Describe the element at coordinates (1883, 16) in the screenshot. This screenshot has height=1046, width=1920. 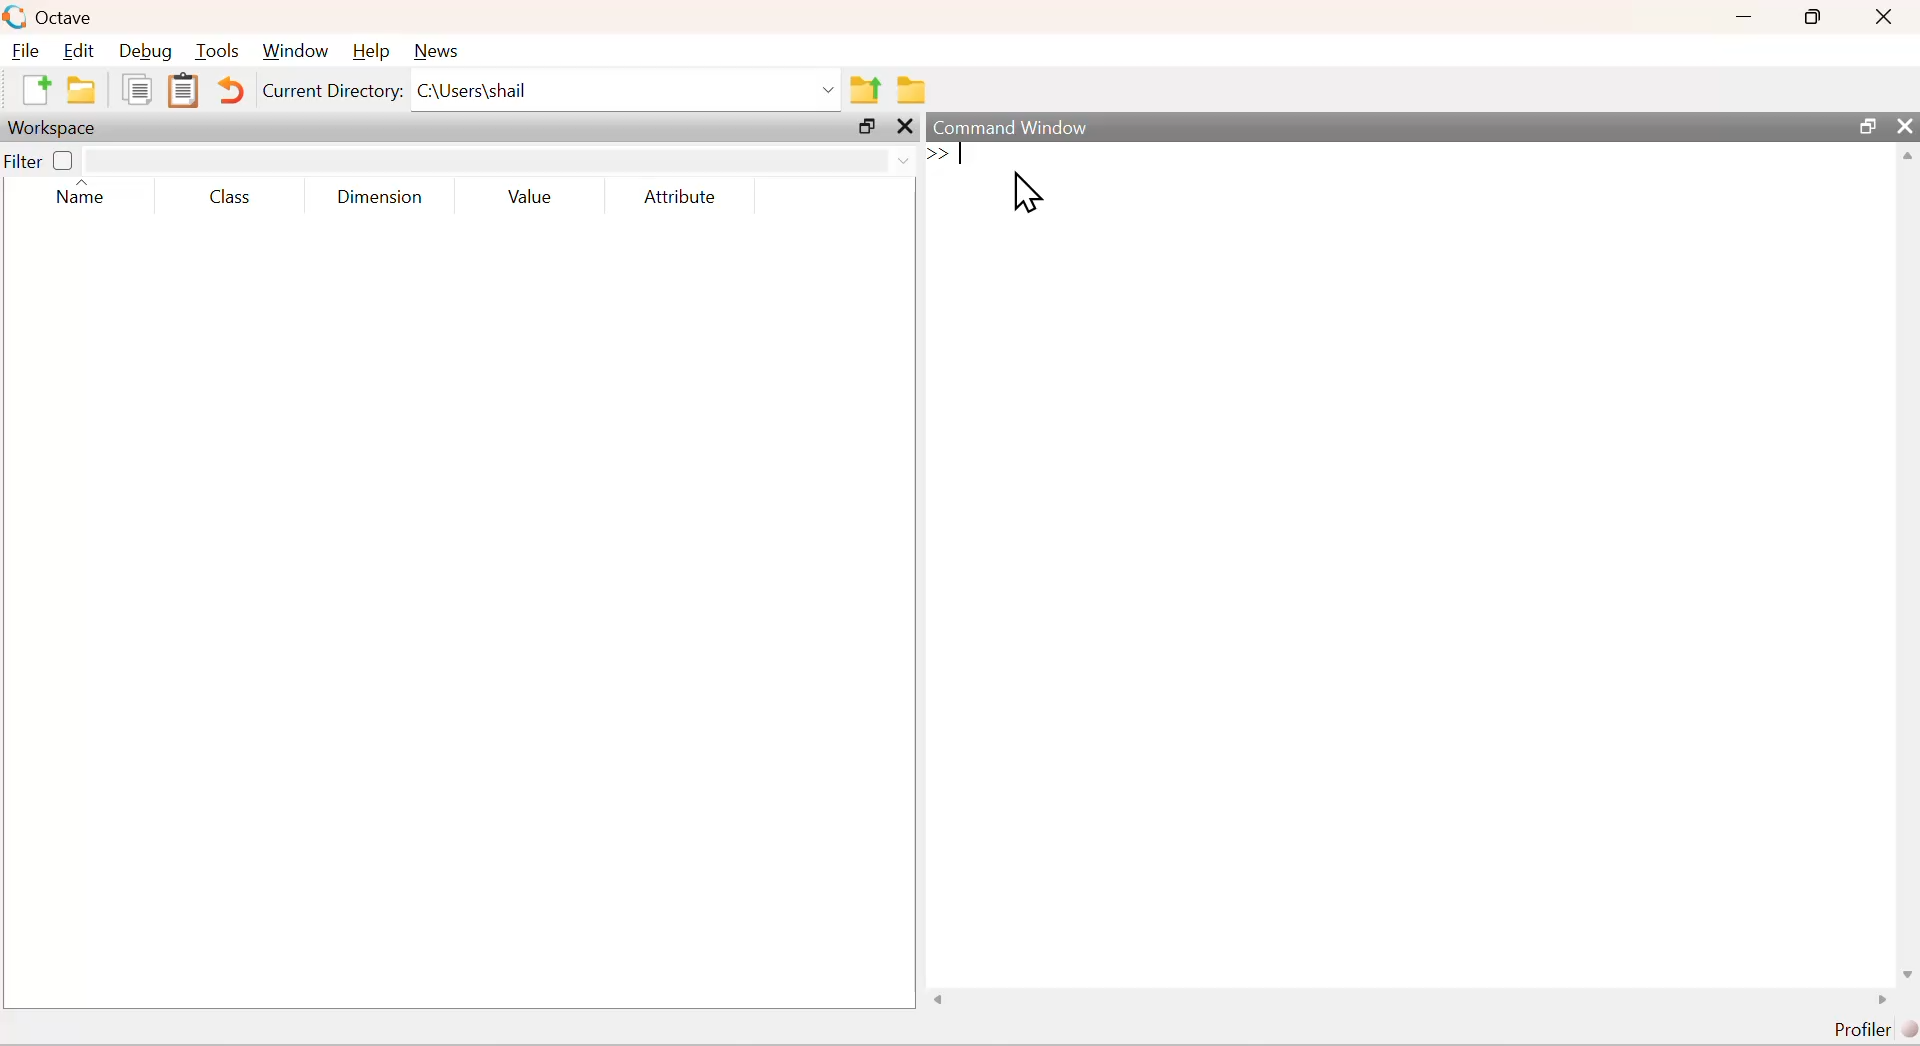
I see `Close` at that location.